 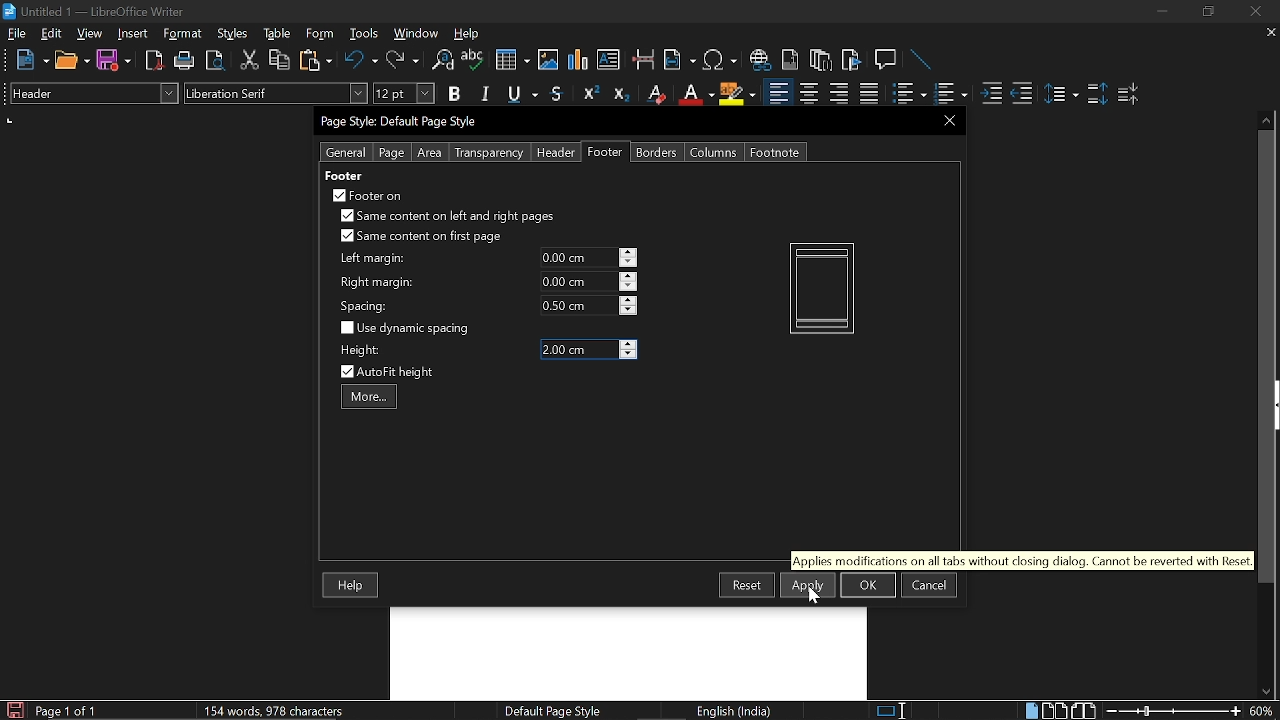 I want to click on toggle ordered list, so click(x=909, y=94).